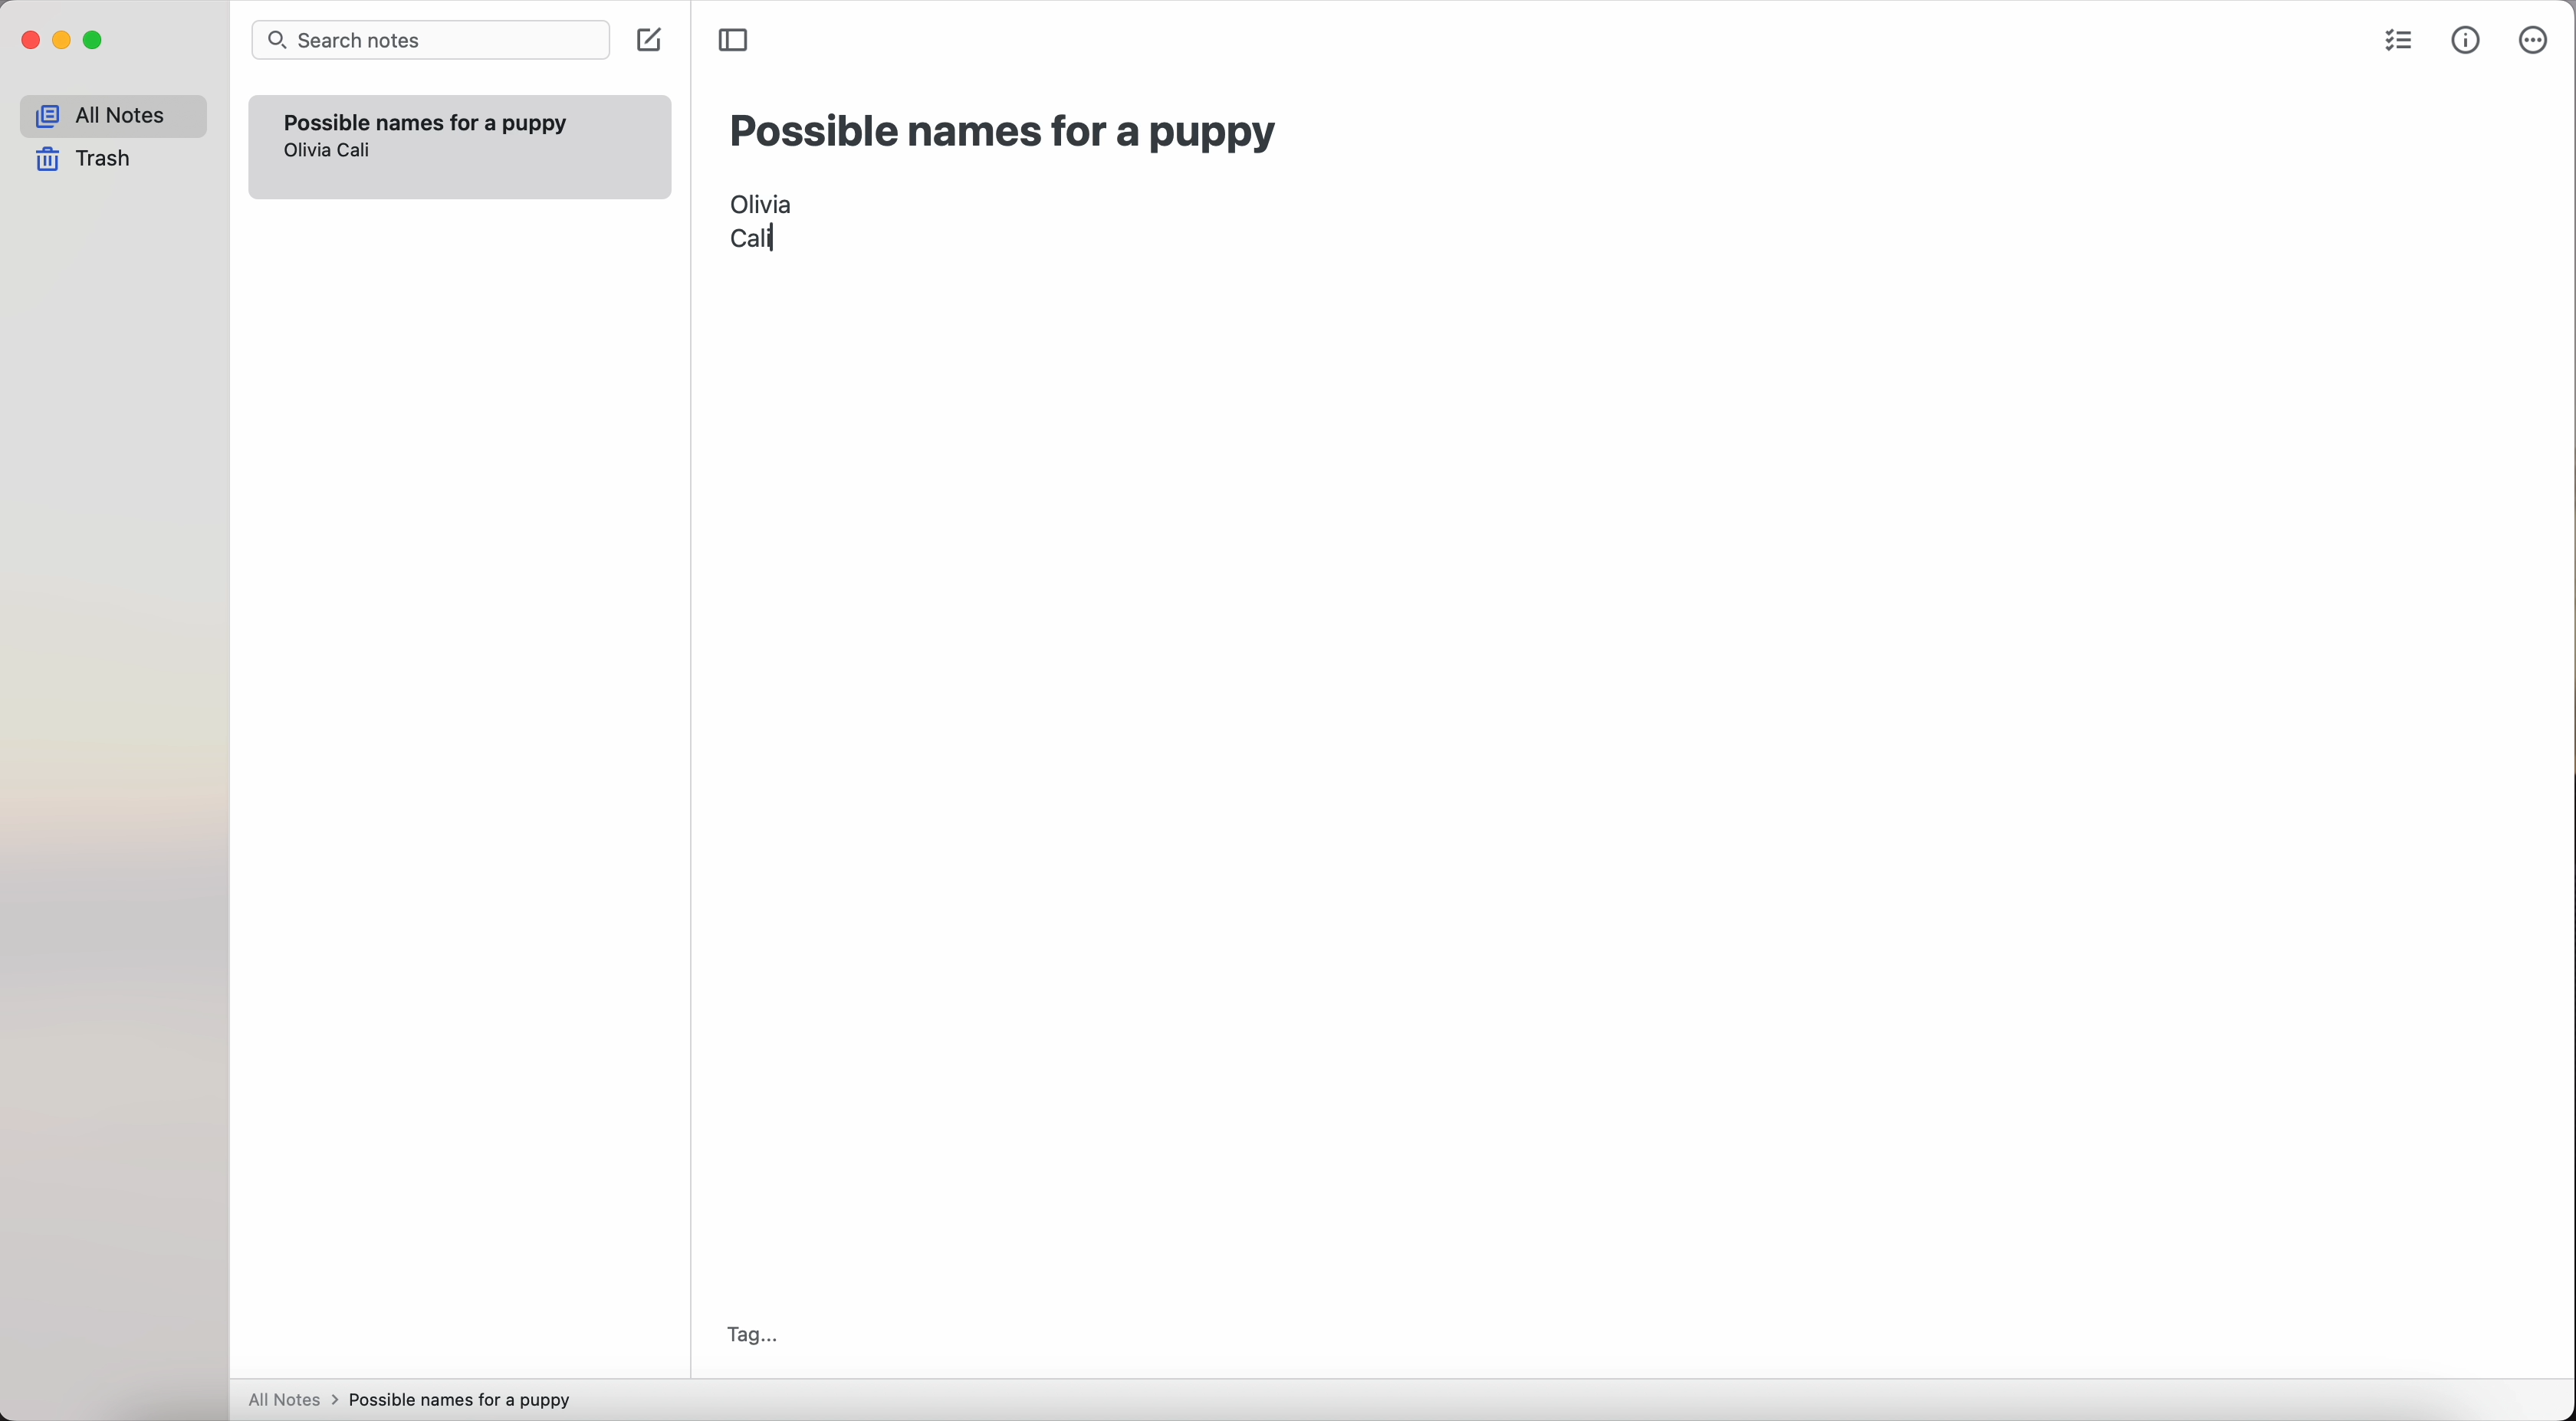  What do you see at coordinates (63, 42) in the screenshot?
I see `minimize` at bounding box center [63, 42].